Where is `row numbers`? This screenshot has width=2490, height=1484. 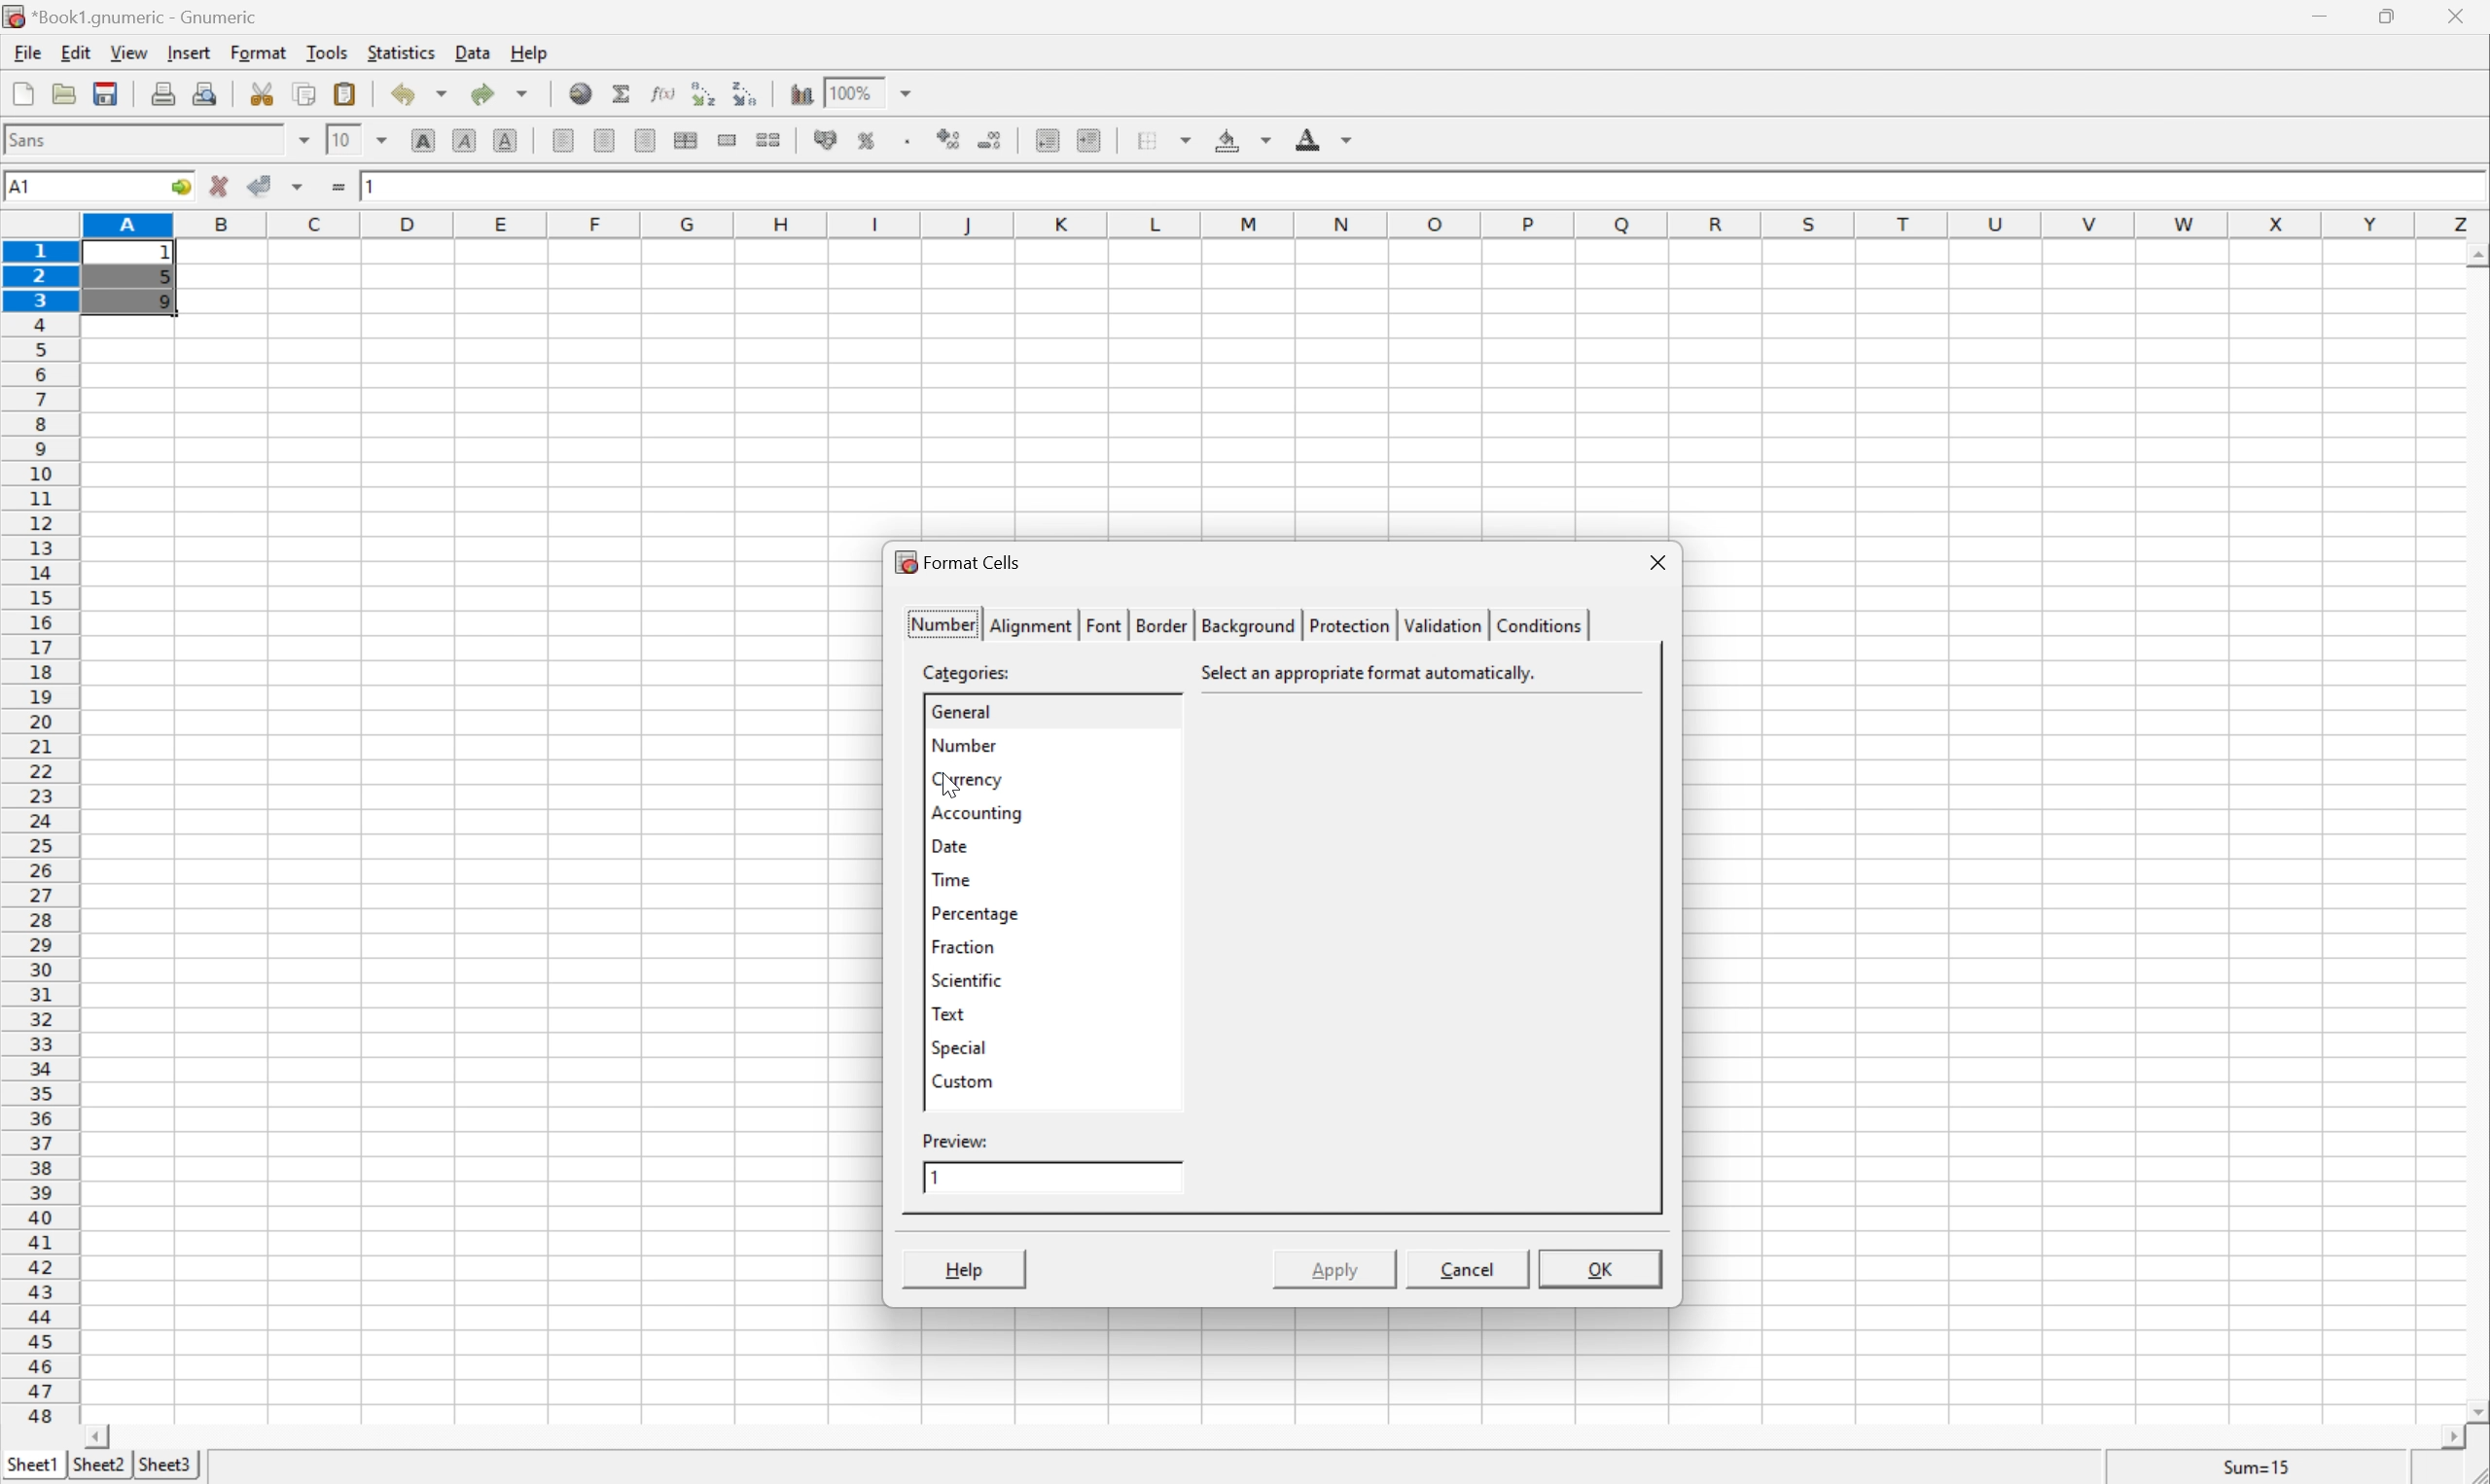
row numbers is located at coordinates (39, 833).